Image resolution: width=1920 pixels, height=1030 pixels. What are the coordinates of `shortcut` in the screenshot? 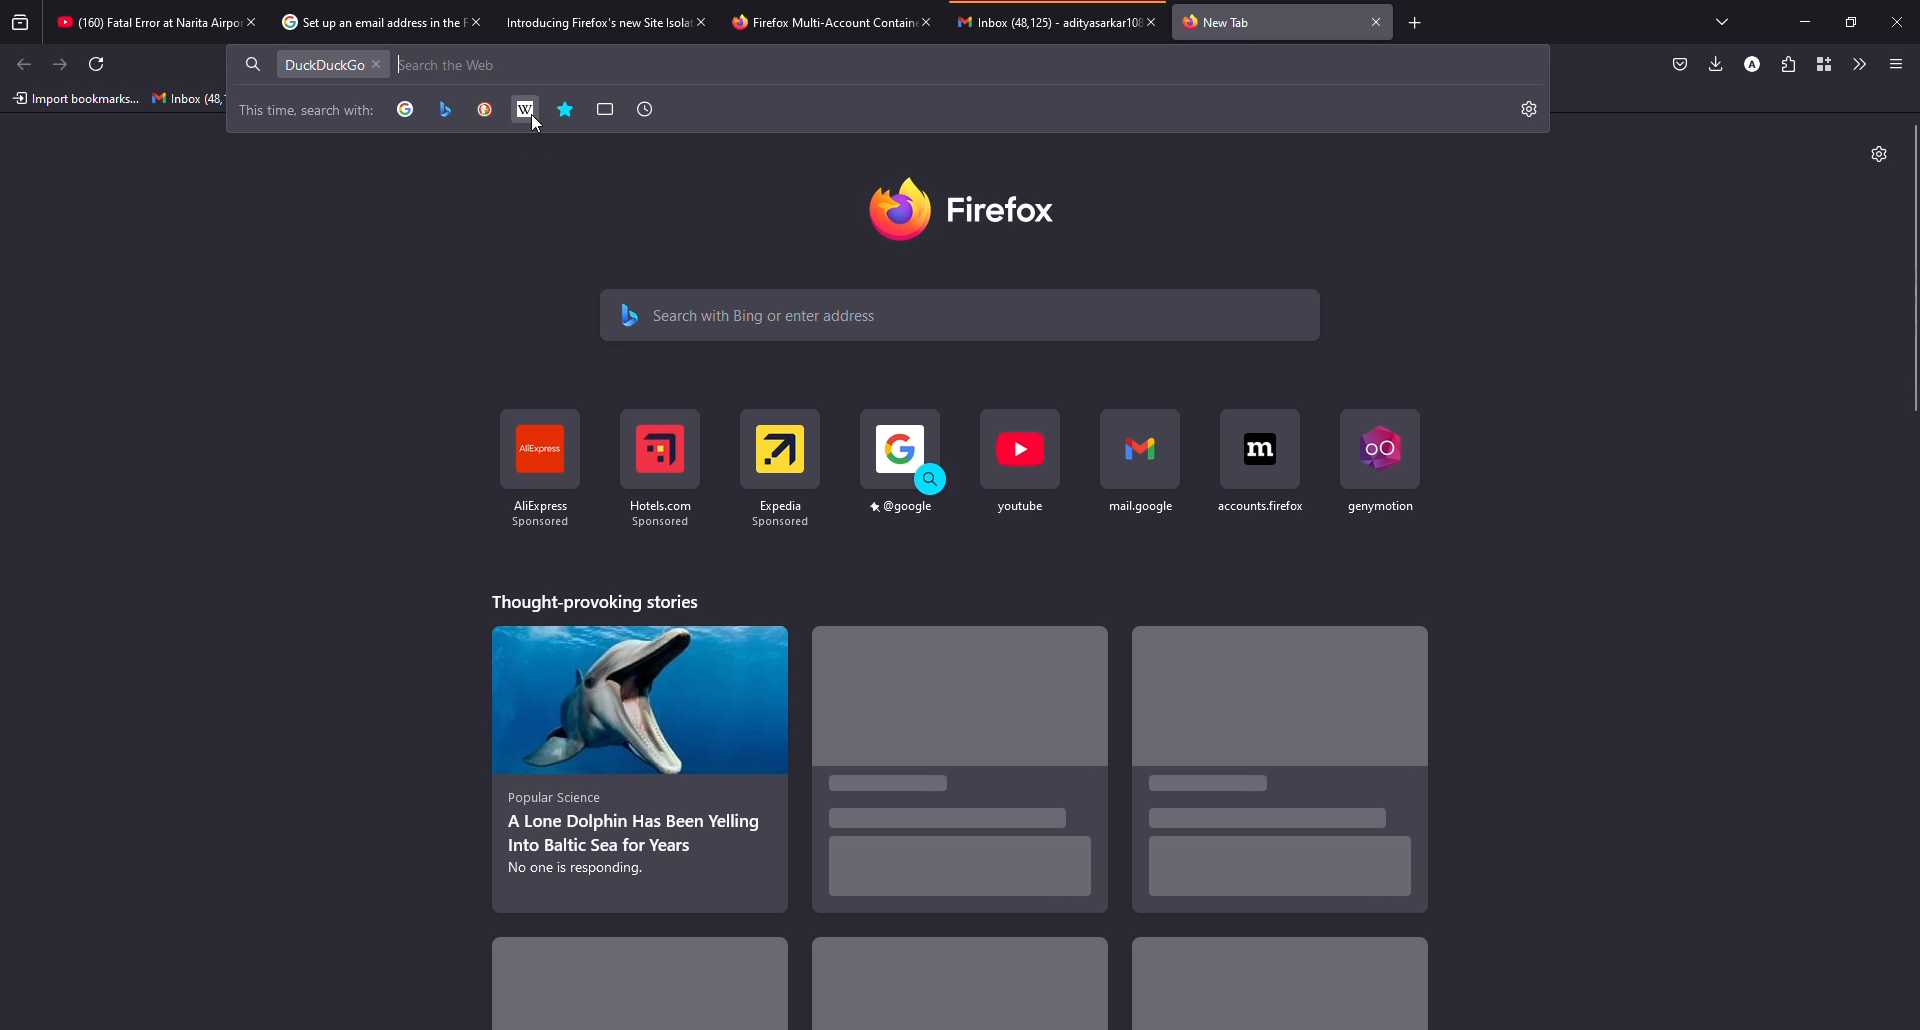 It's located at (1256, 480).